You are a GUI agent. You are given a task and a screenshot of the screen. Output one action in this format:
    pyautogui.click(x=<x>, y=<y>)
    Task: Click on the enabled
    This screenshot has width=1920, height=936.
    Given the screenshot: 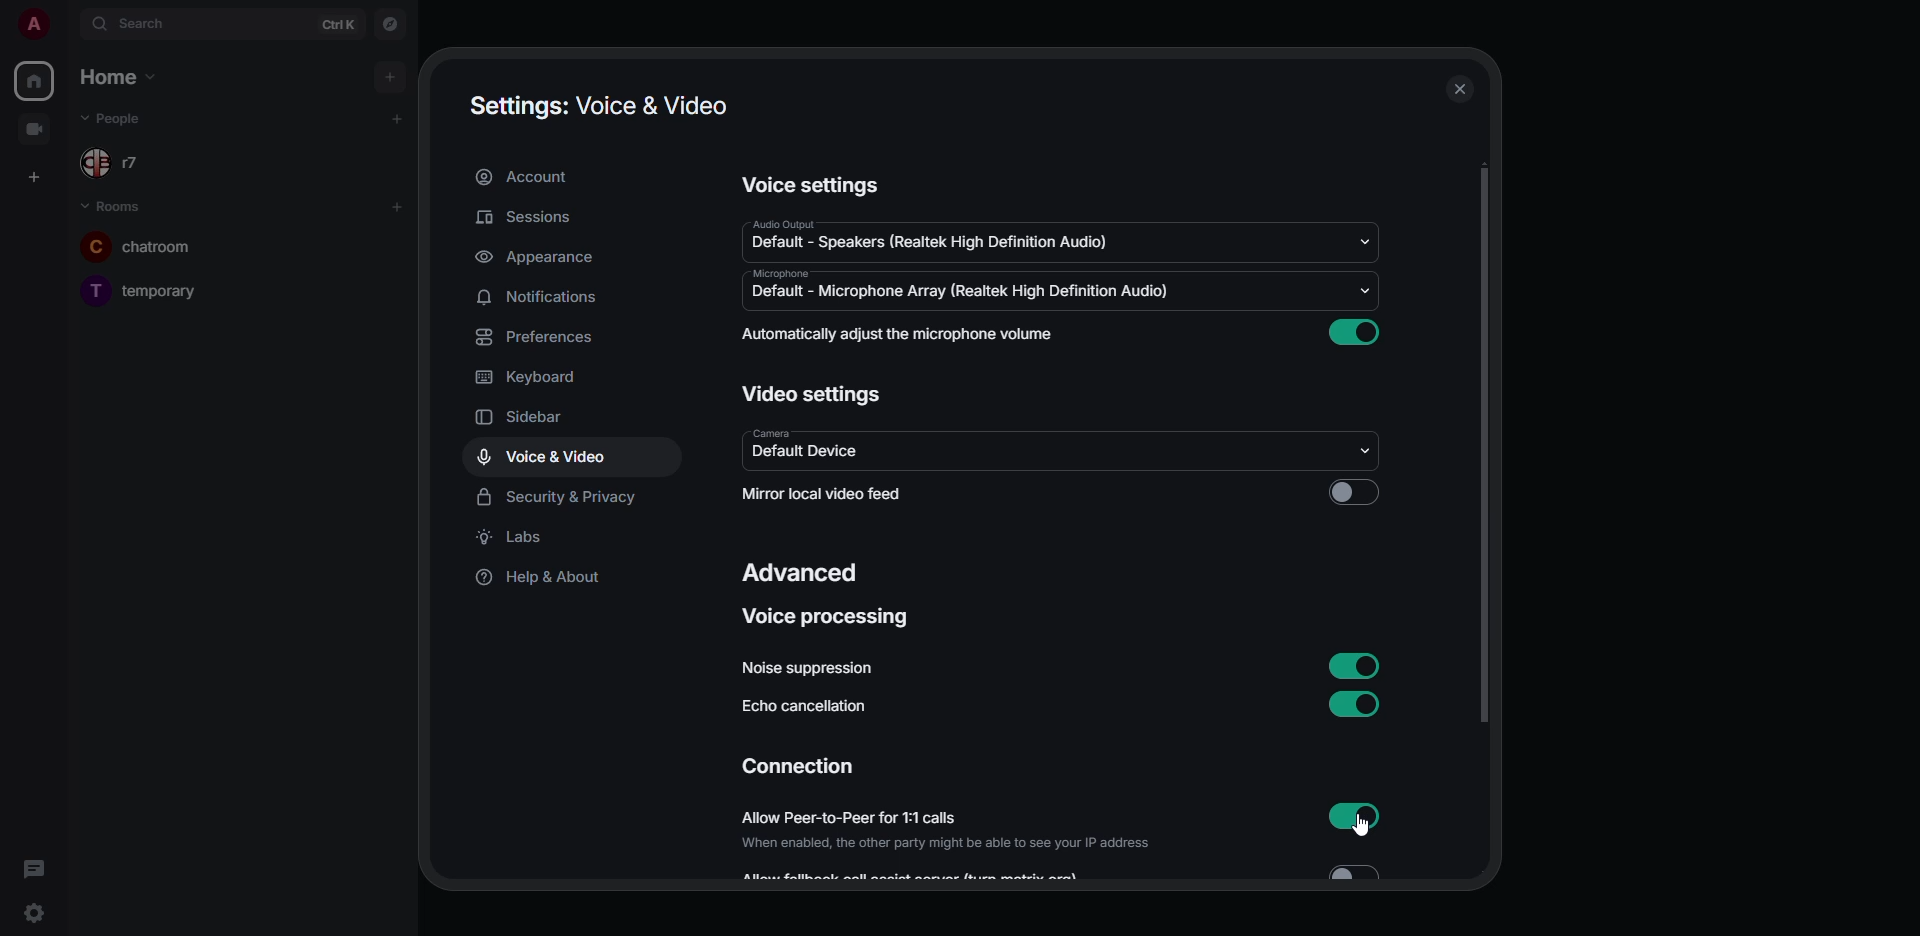 What is the action you would take?
    pyautogui.click(x=1358, y=816)
    